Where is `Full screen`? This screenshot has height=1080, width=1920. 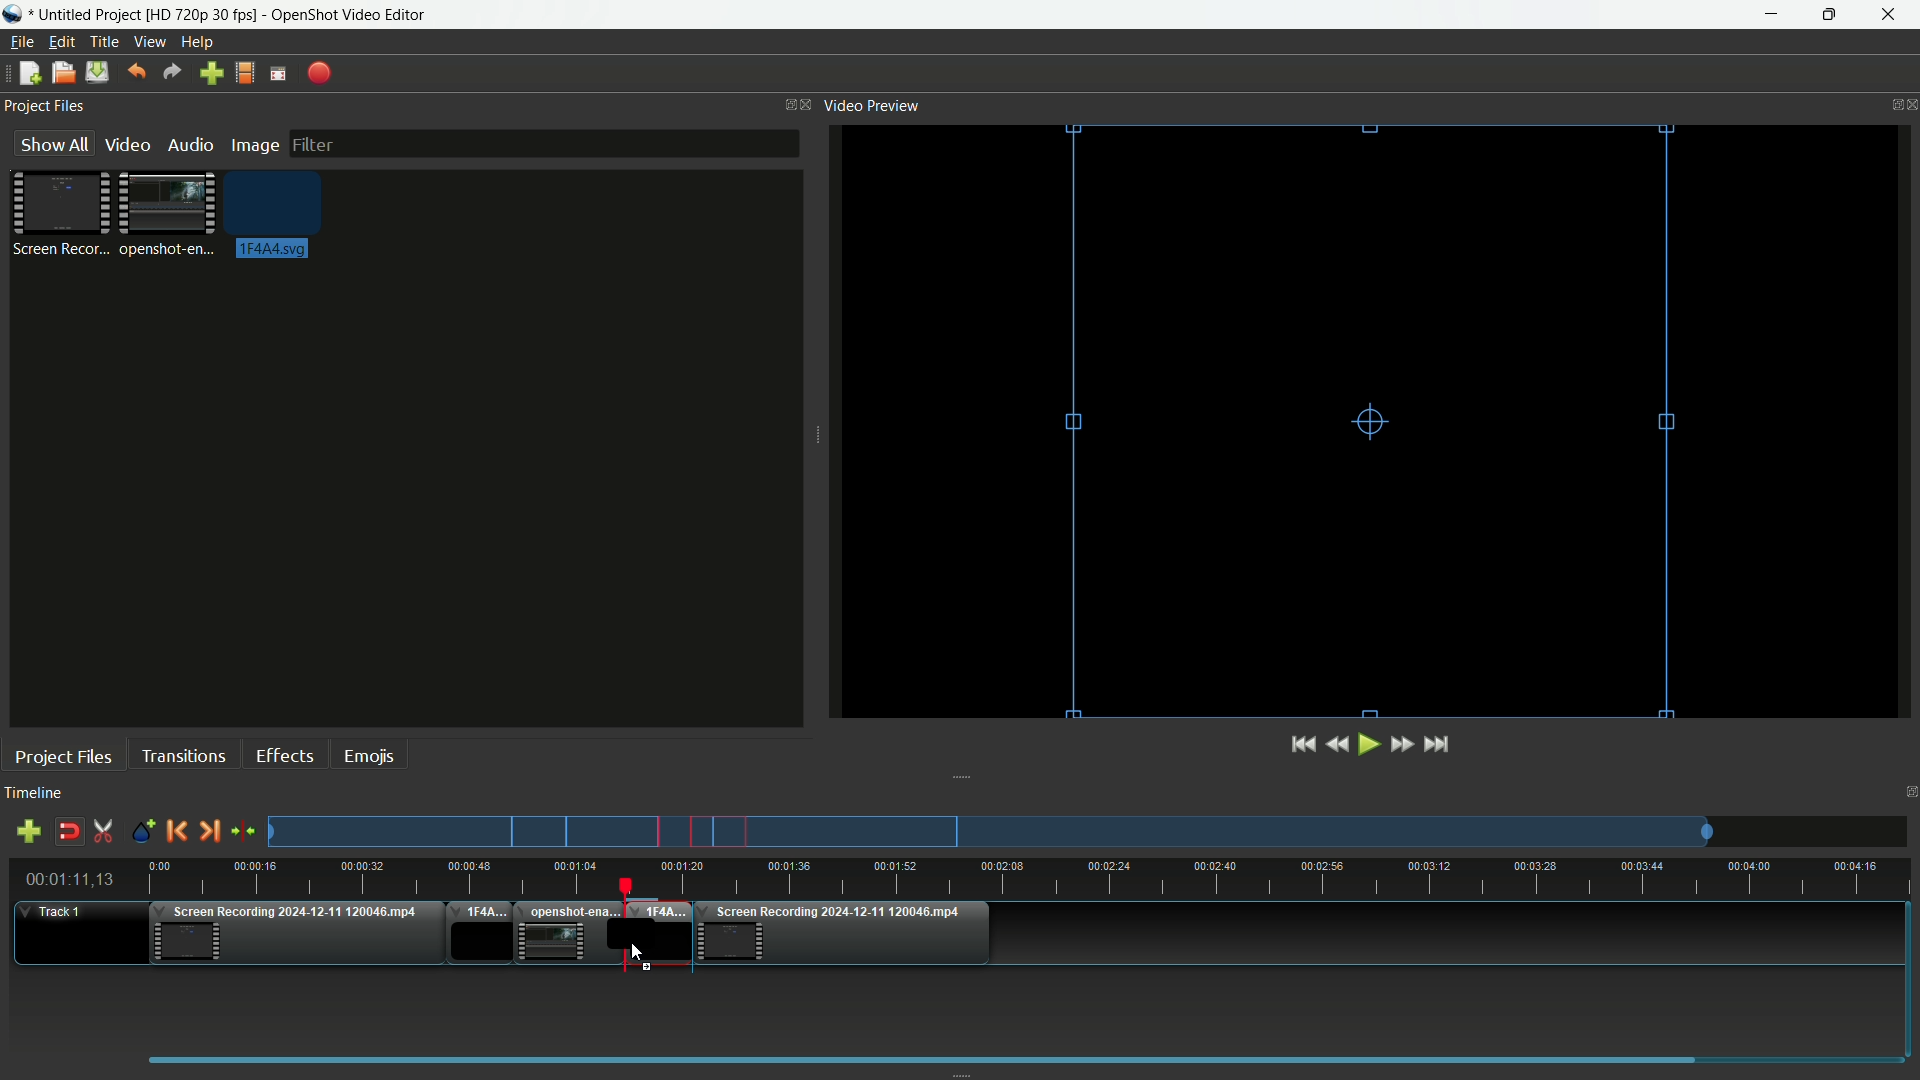
Full screen is located at coordinates (278, 74).